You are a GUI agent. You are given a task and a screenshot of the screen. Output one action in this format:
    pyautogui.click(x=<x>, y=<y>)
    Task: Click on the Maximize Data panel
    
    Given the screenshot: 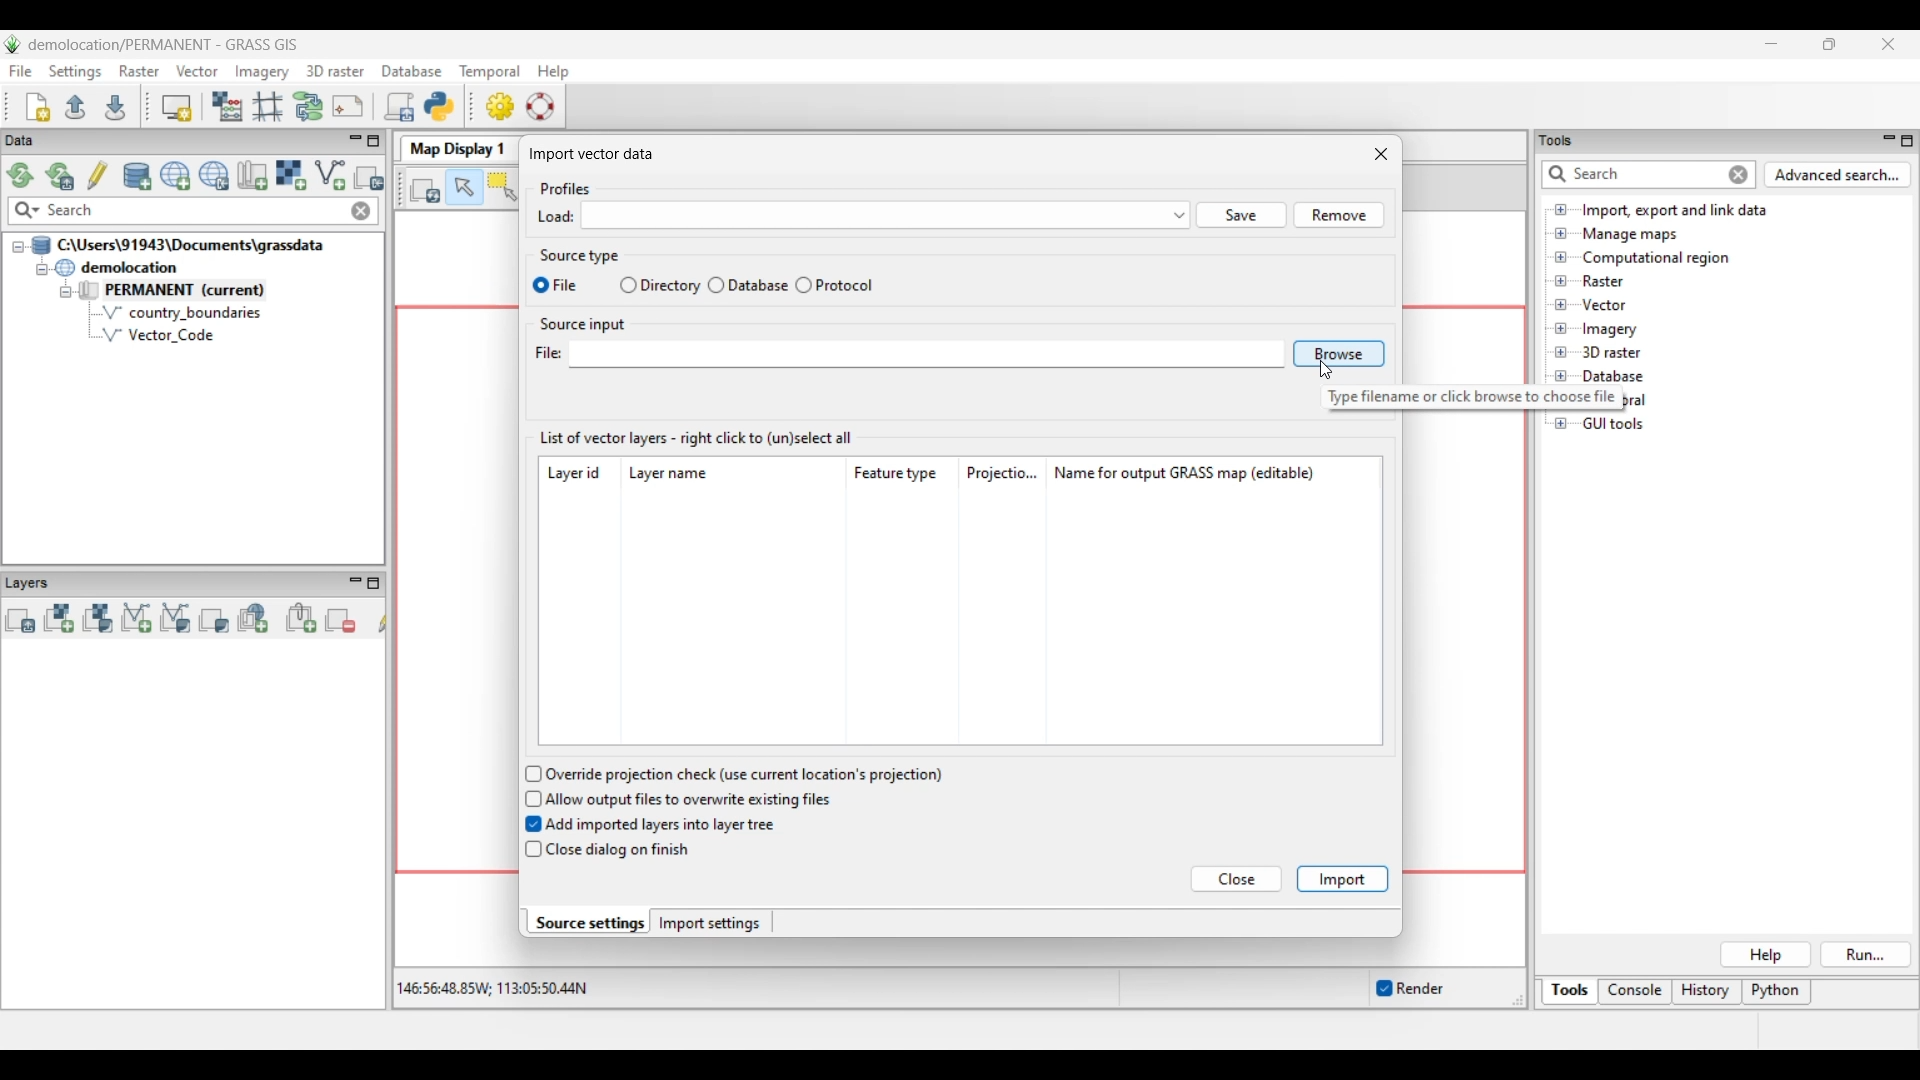 What is the action you would take?
    pyautogui.click(x=374, y=141)
    